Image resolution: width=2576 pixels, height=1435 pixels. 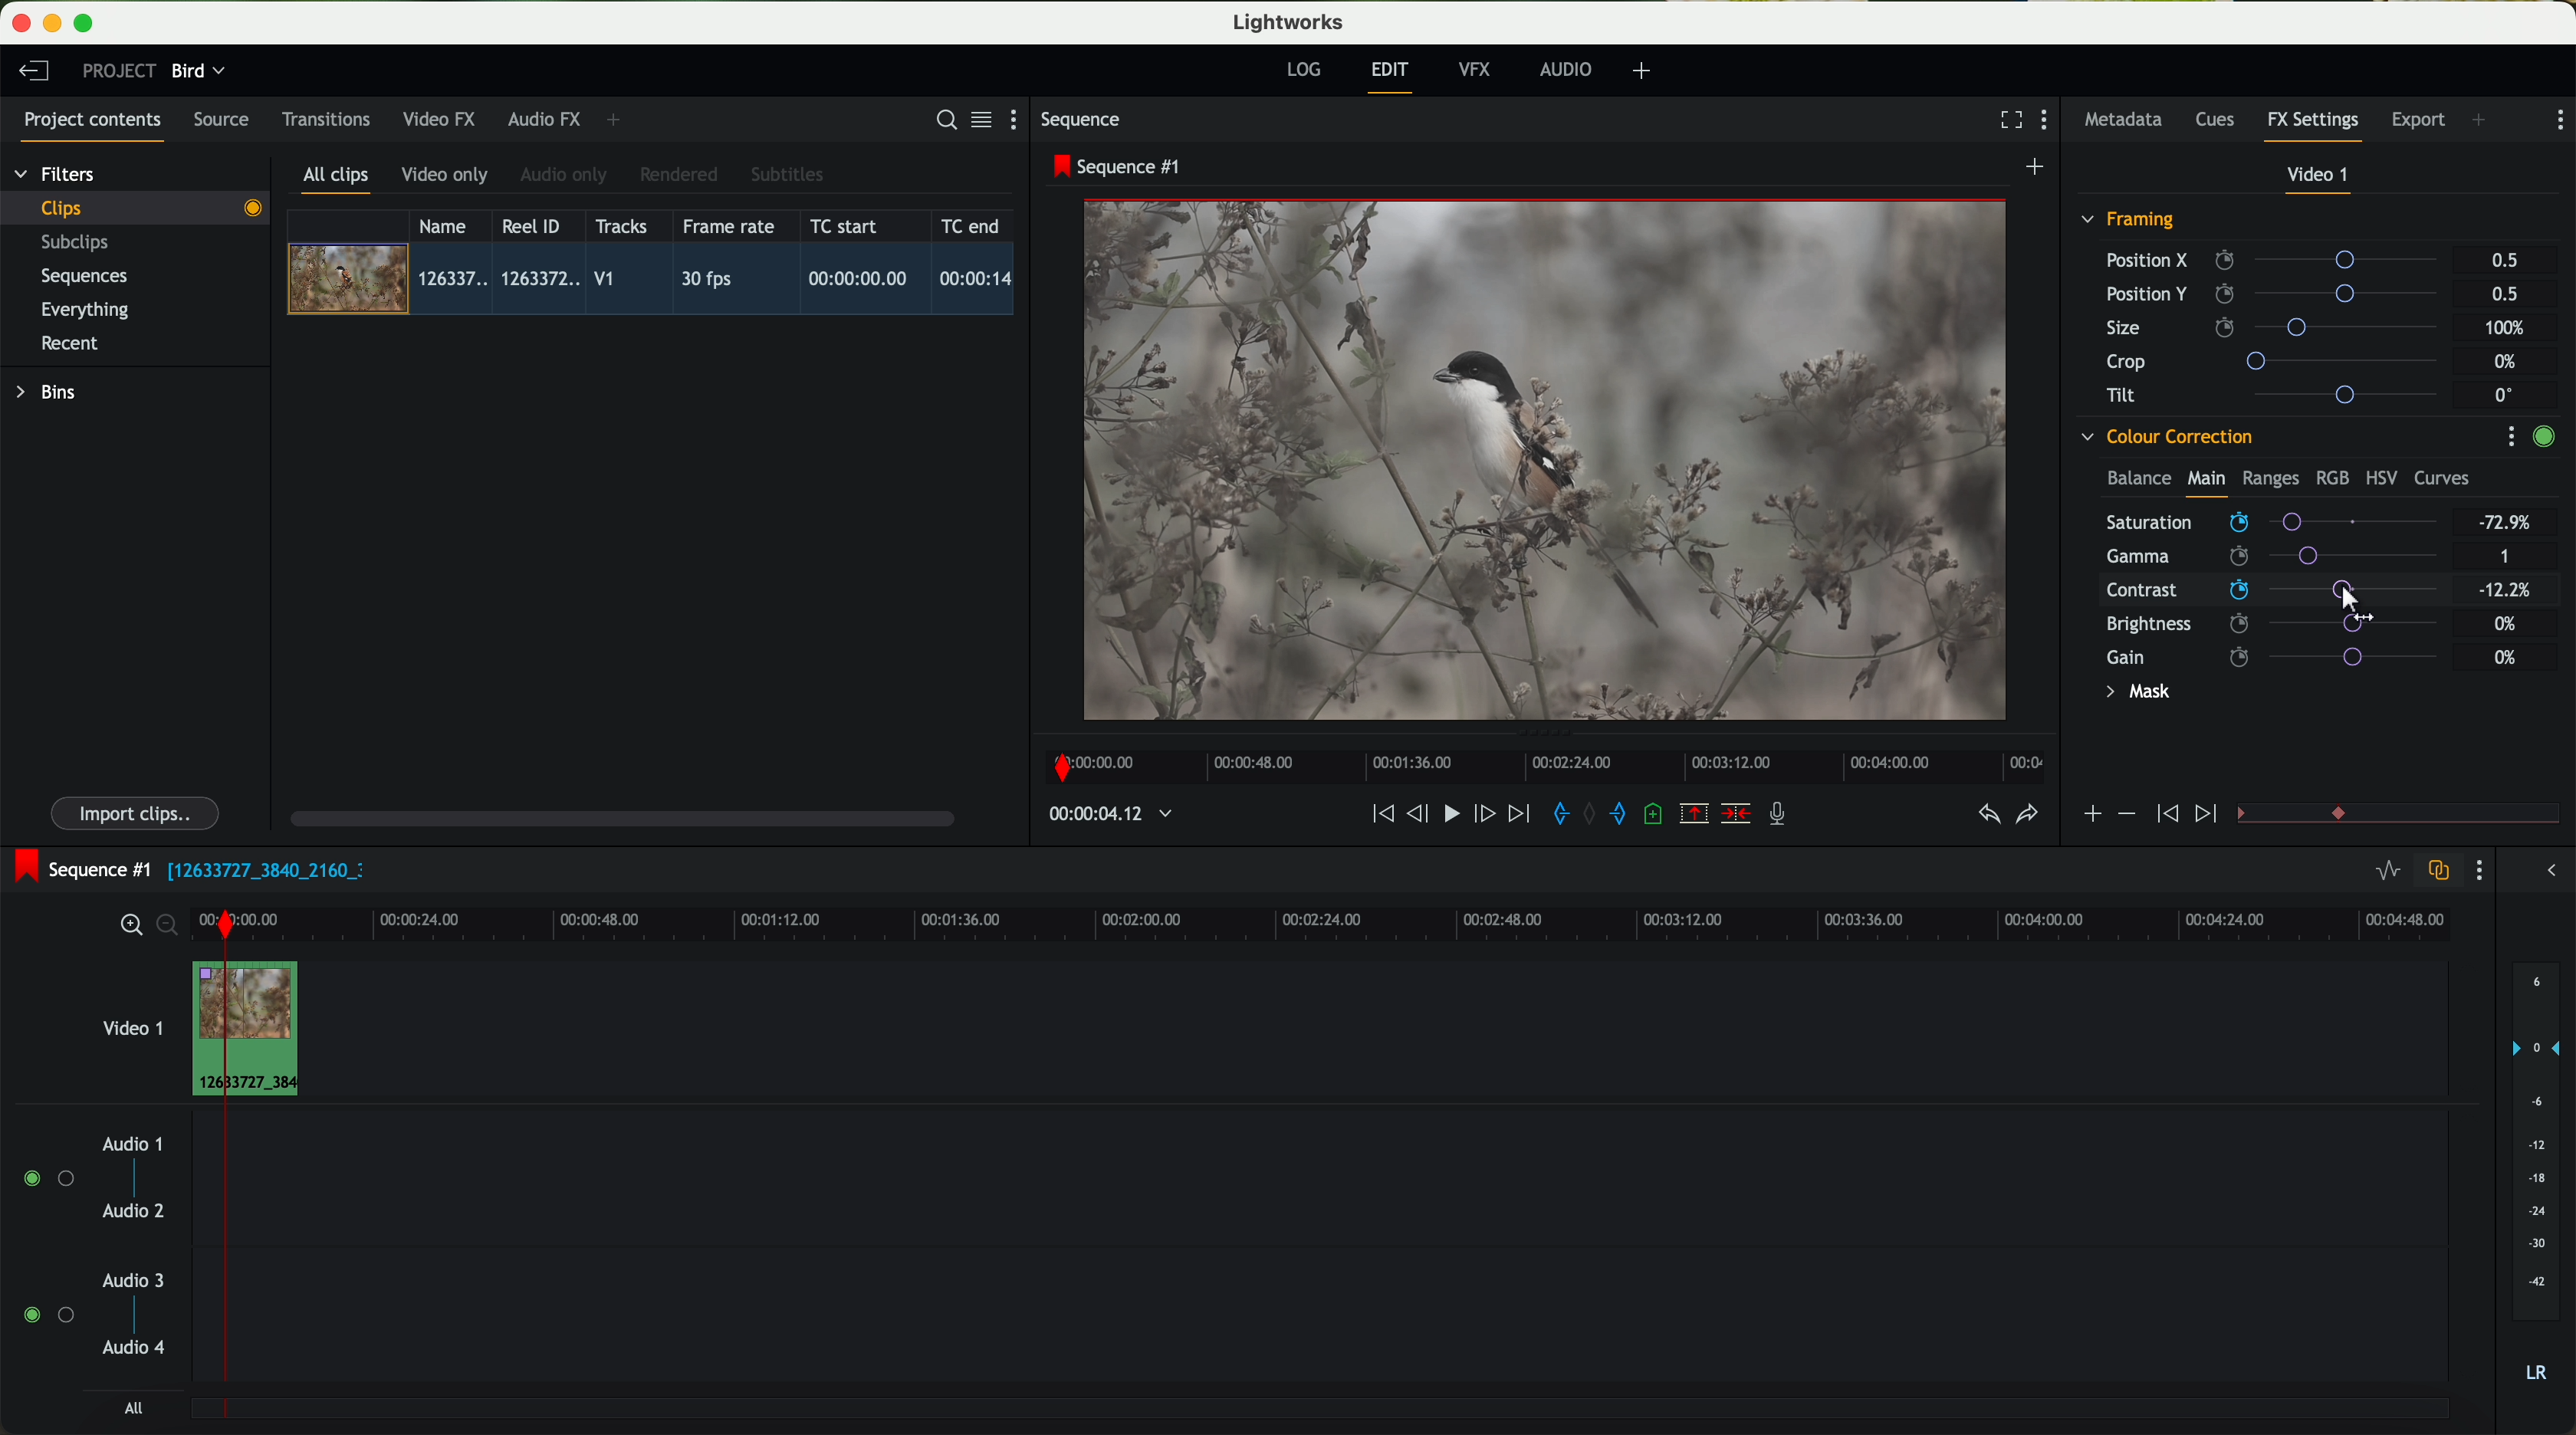 I want to click on sequences, so click(x=84, y=277).